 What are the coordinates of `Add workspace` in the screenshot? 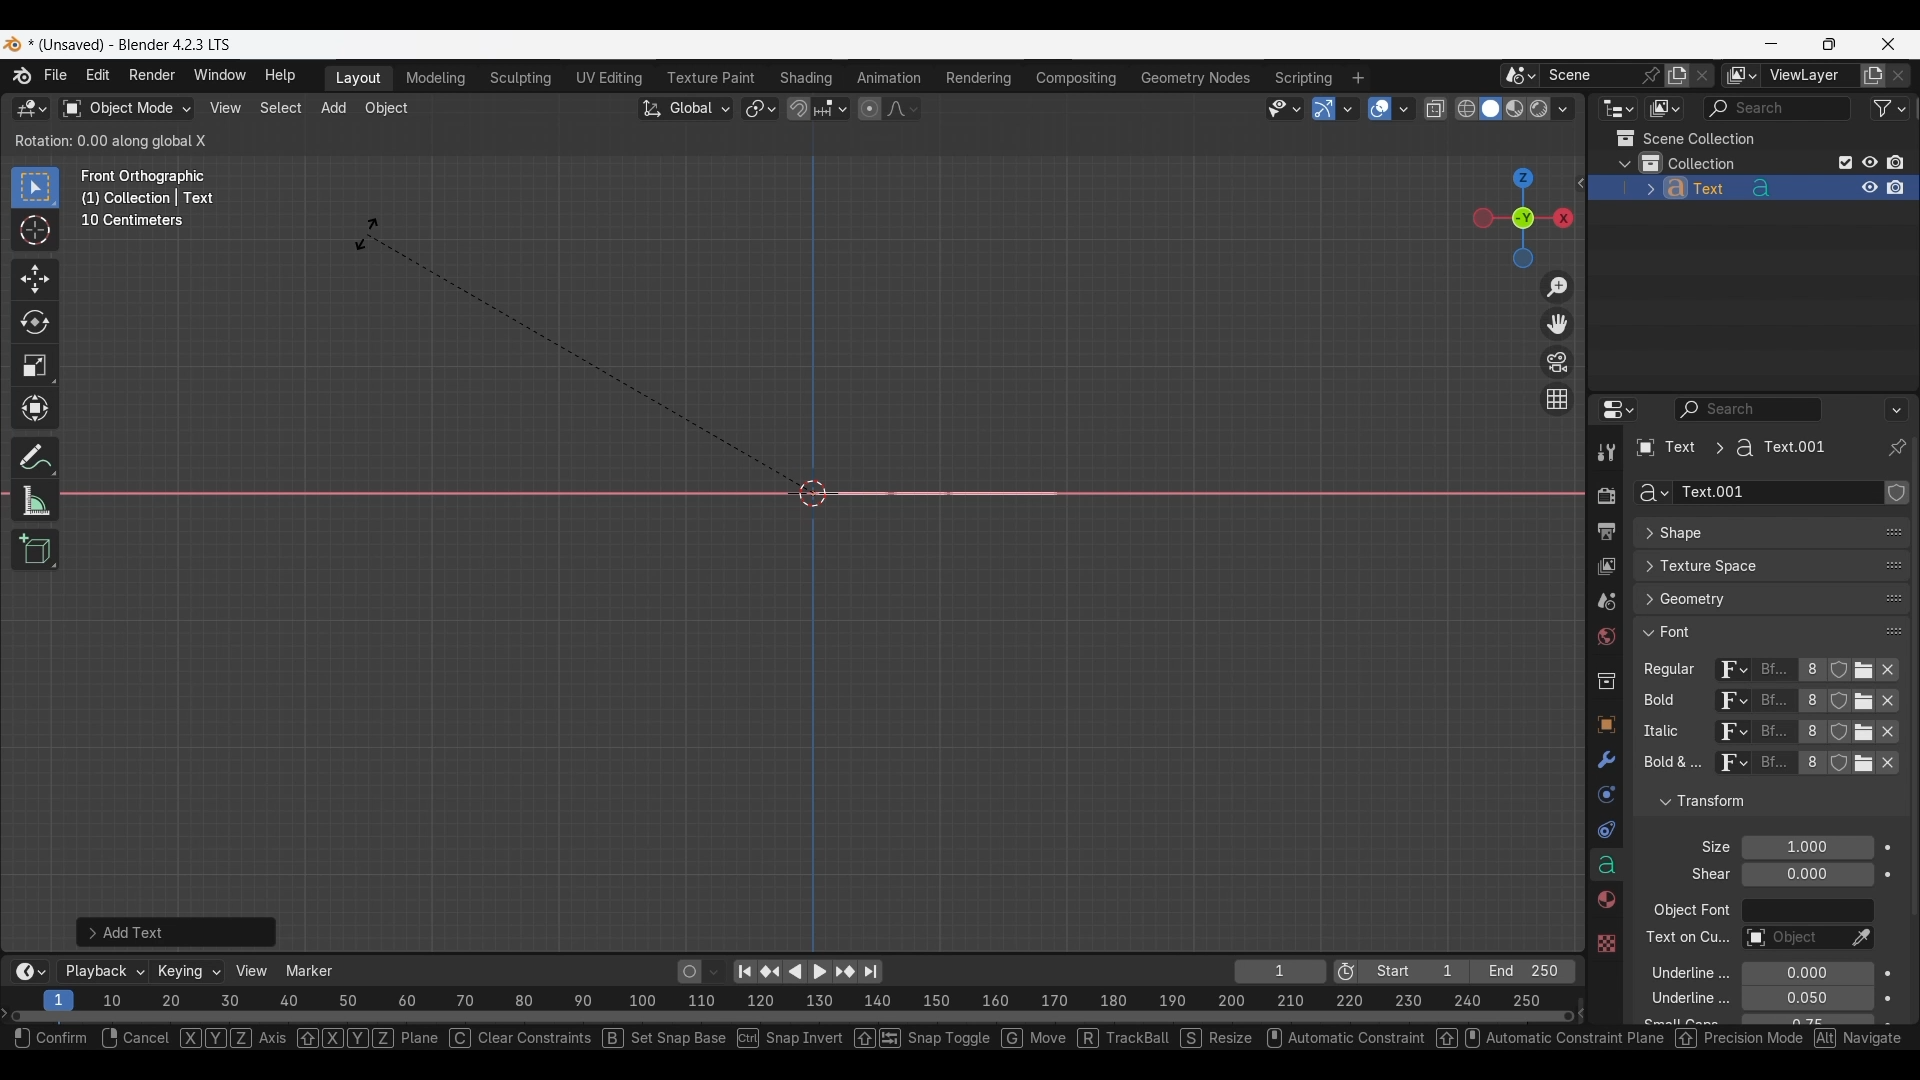 It's located at (1357, 78).